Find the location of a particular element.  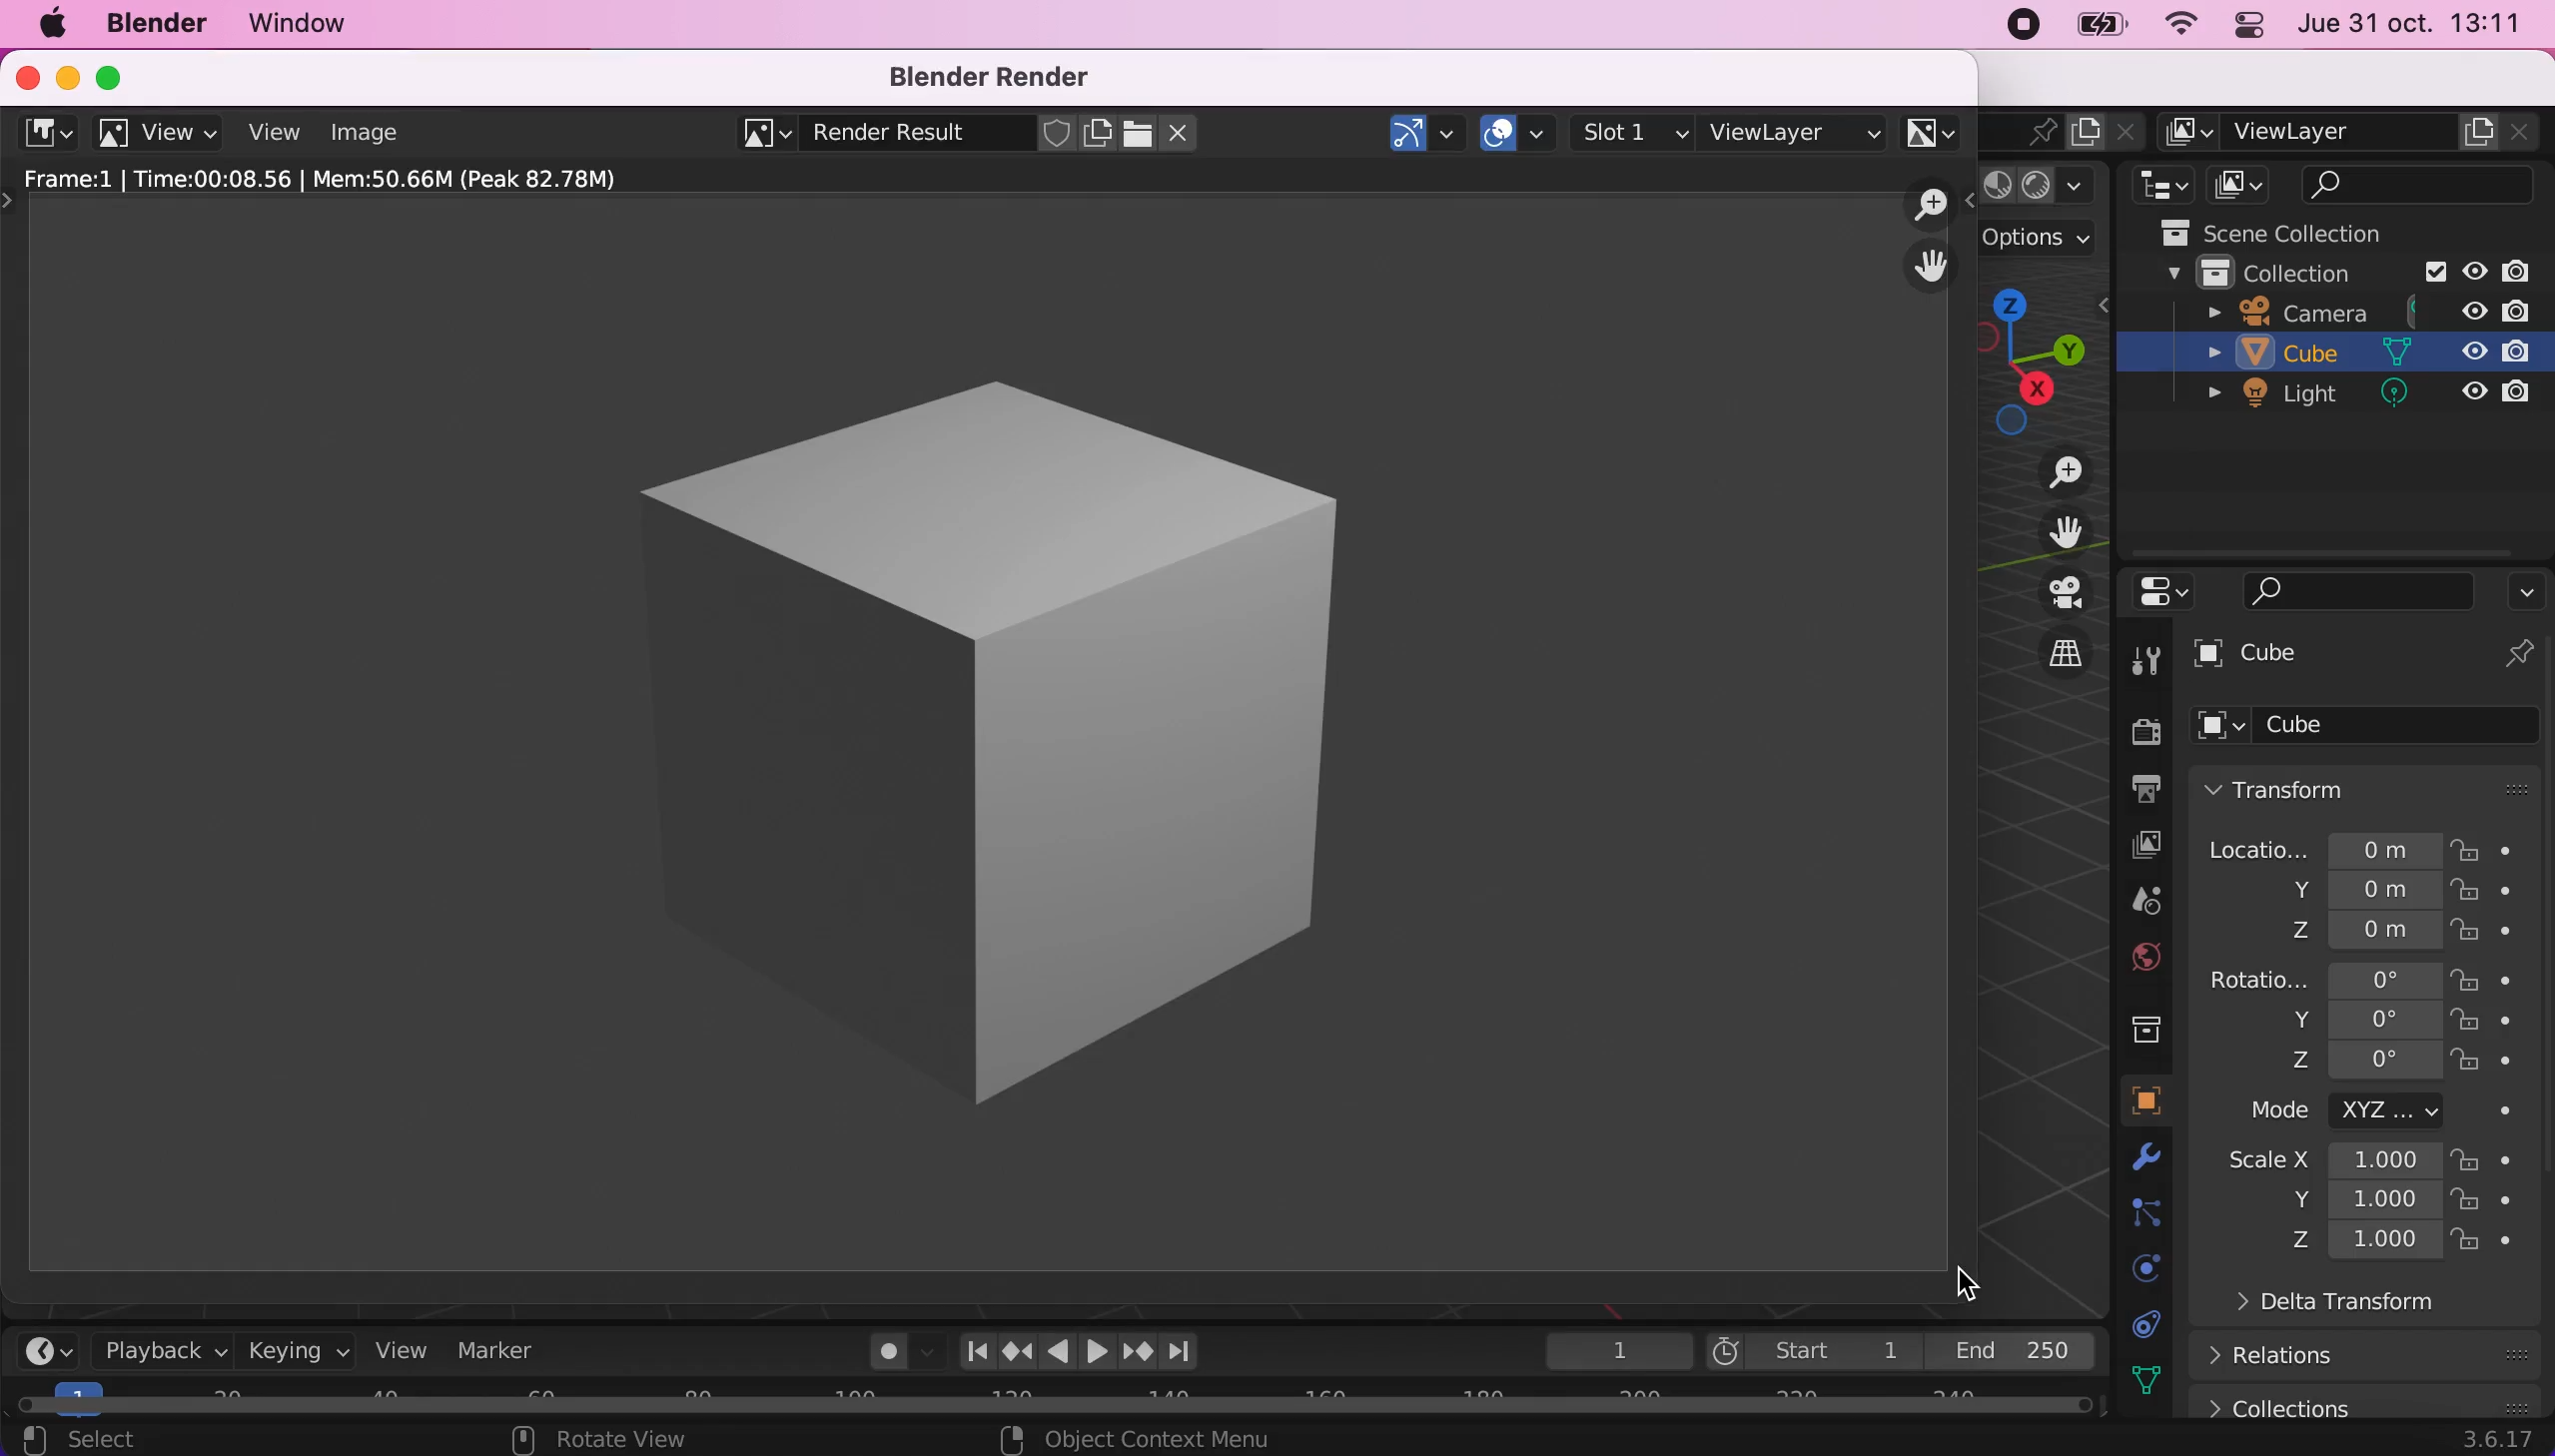

lock is located at coordinates (2487, 1246).